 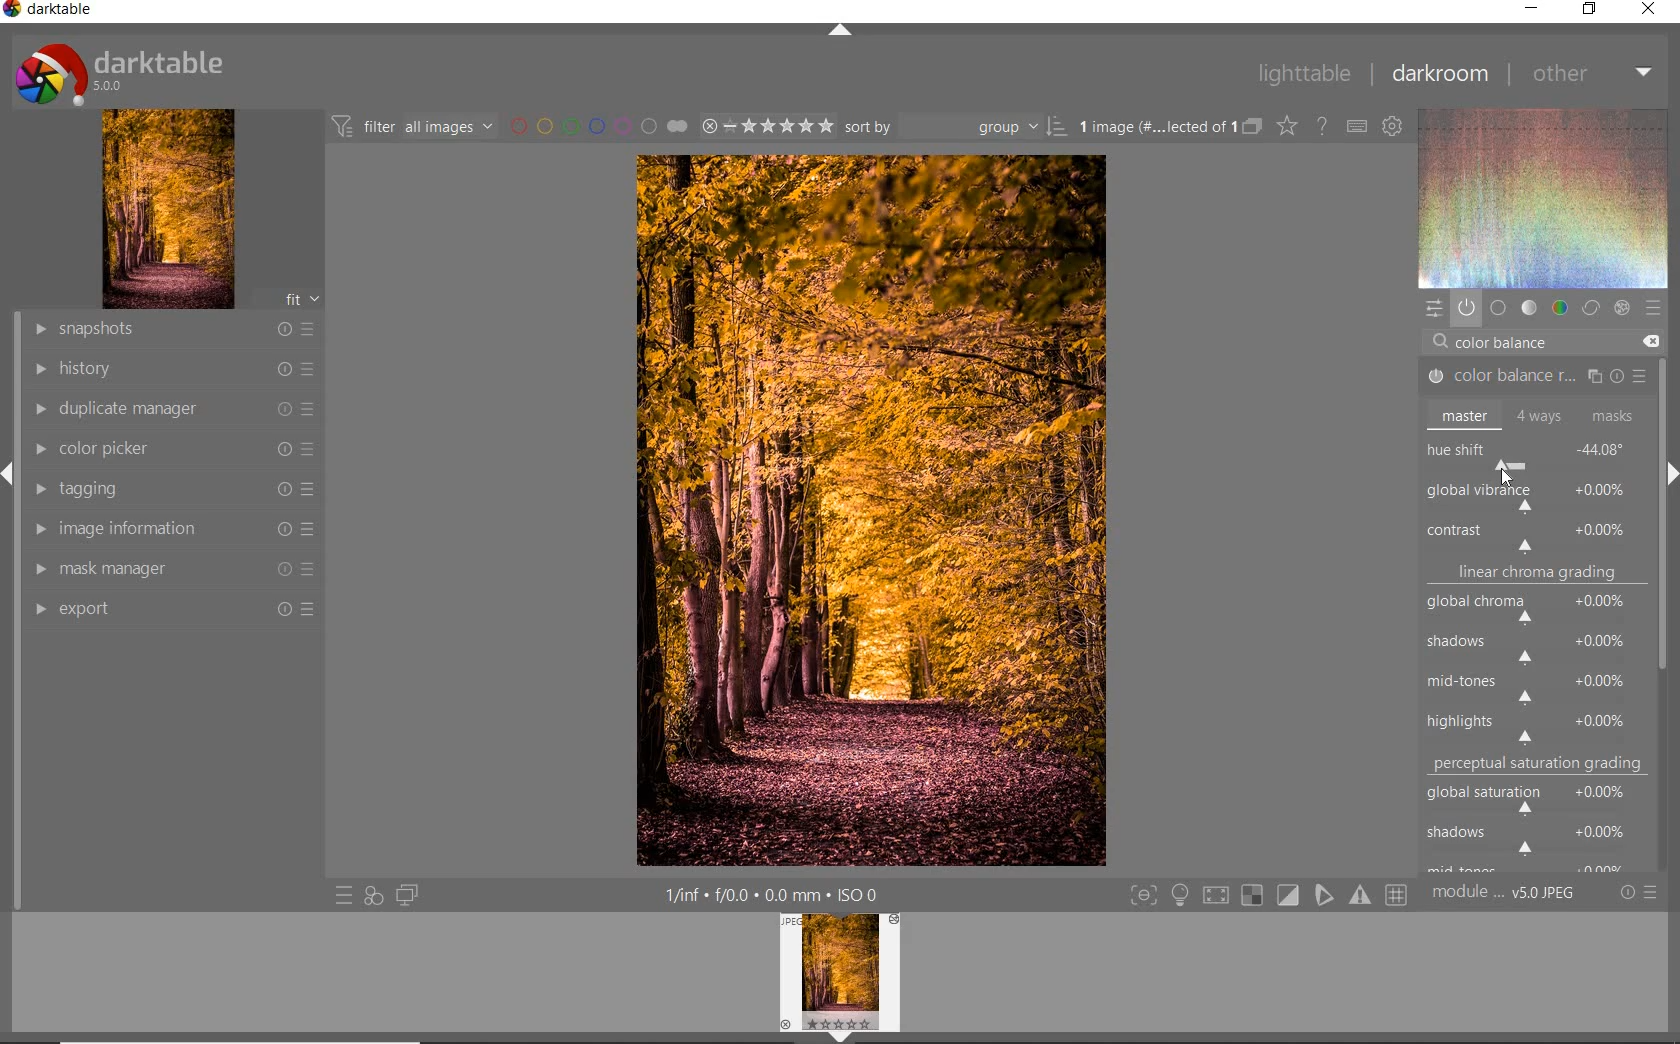 I want to click on expand/collapse, so click(x=837, y=30).